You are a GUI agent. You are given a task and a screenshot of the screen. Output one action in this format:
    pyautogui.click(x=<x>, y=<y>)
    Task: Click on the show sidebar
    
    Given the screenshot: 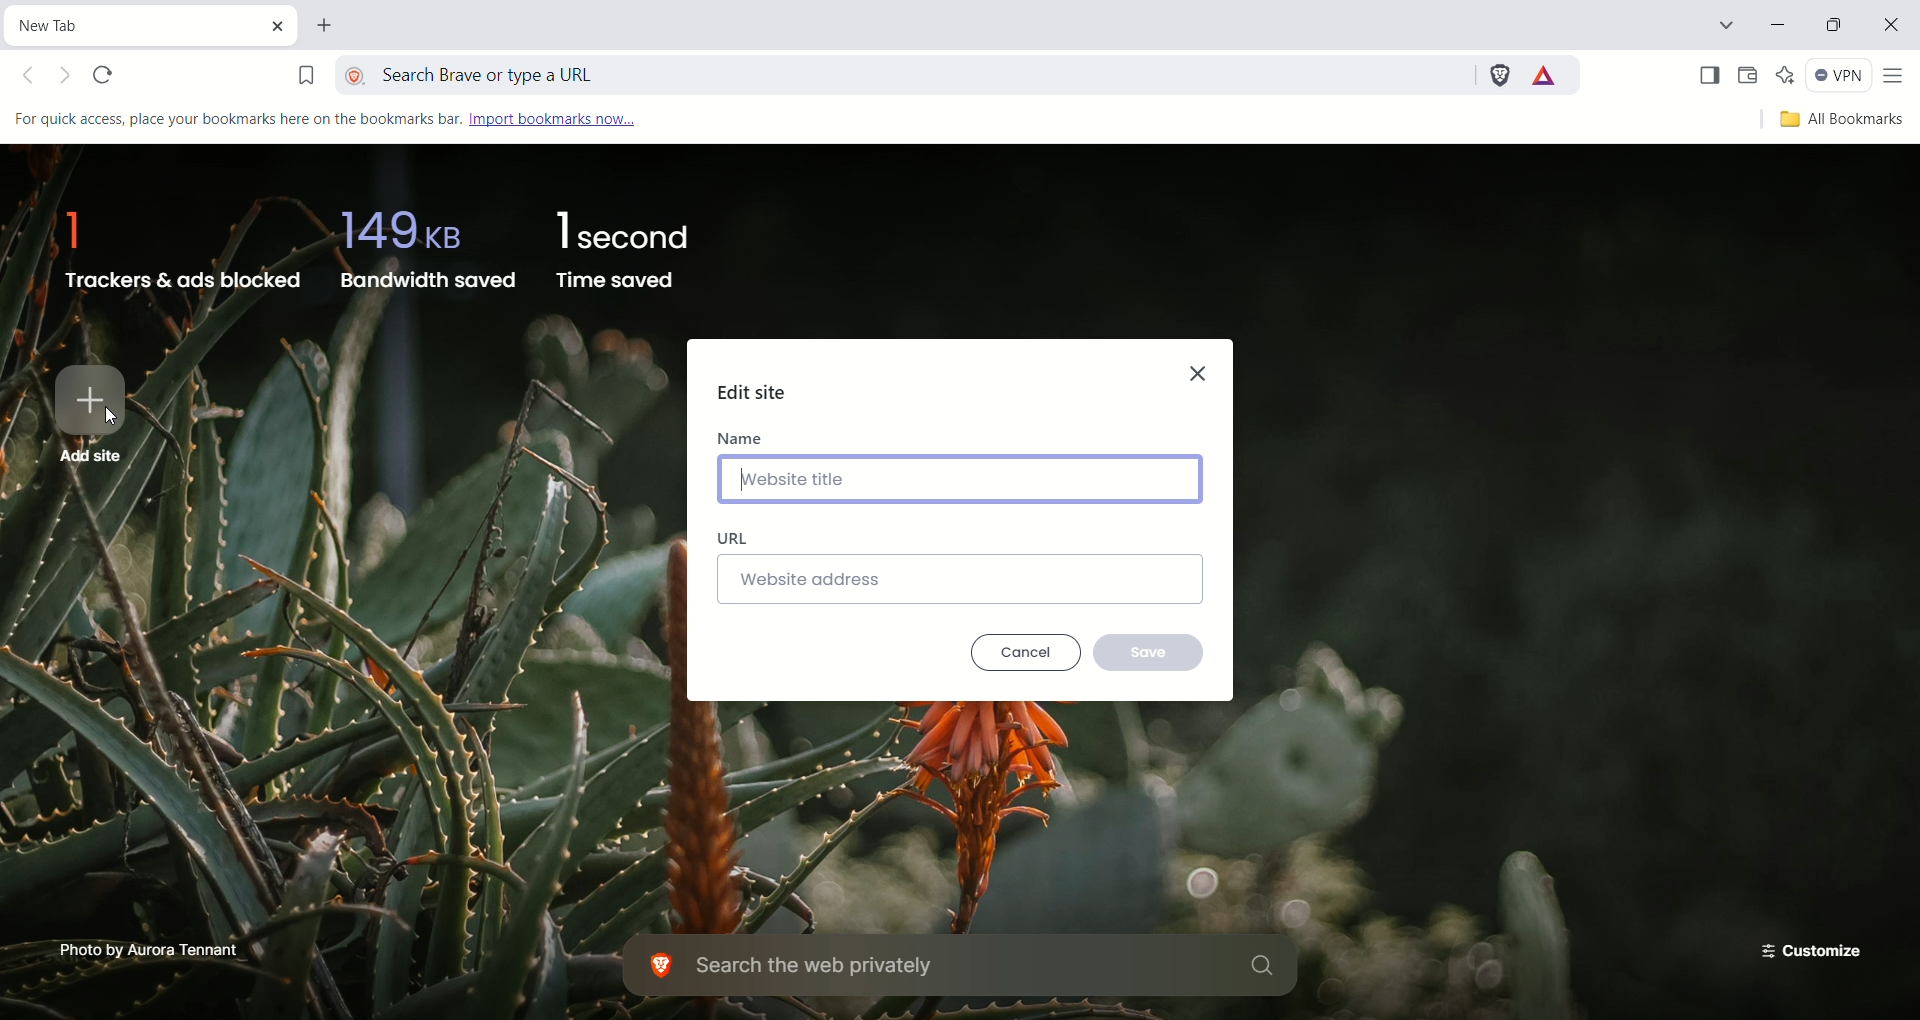 What is the action you would take?
    pyautogui.click(x=1707, y=76)
    